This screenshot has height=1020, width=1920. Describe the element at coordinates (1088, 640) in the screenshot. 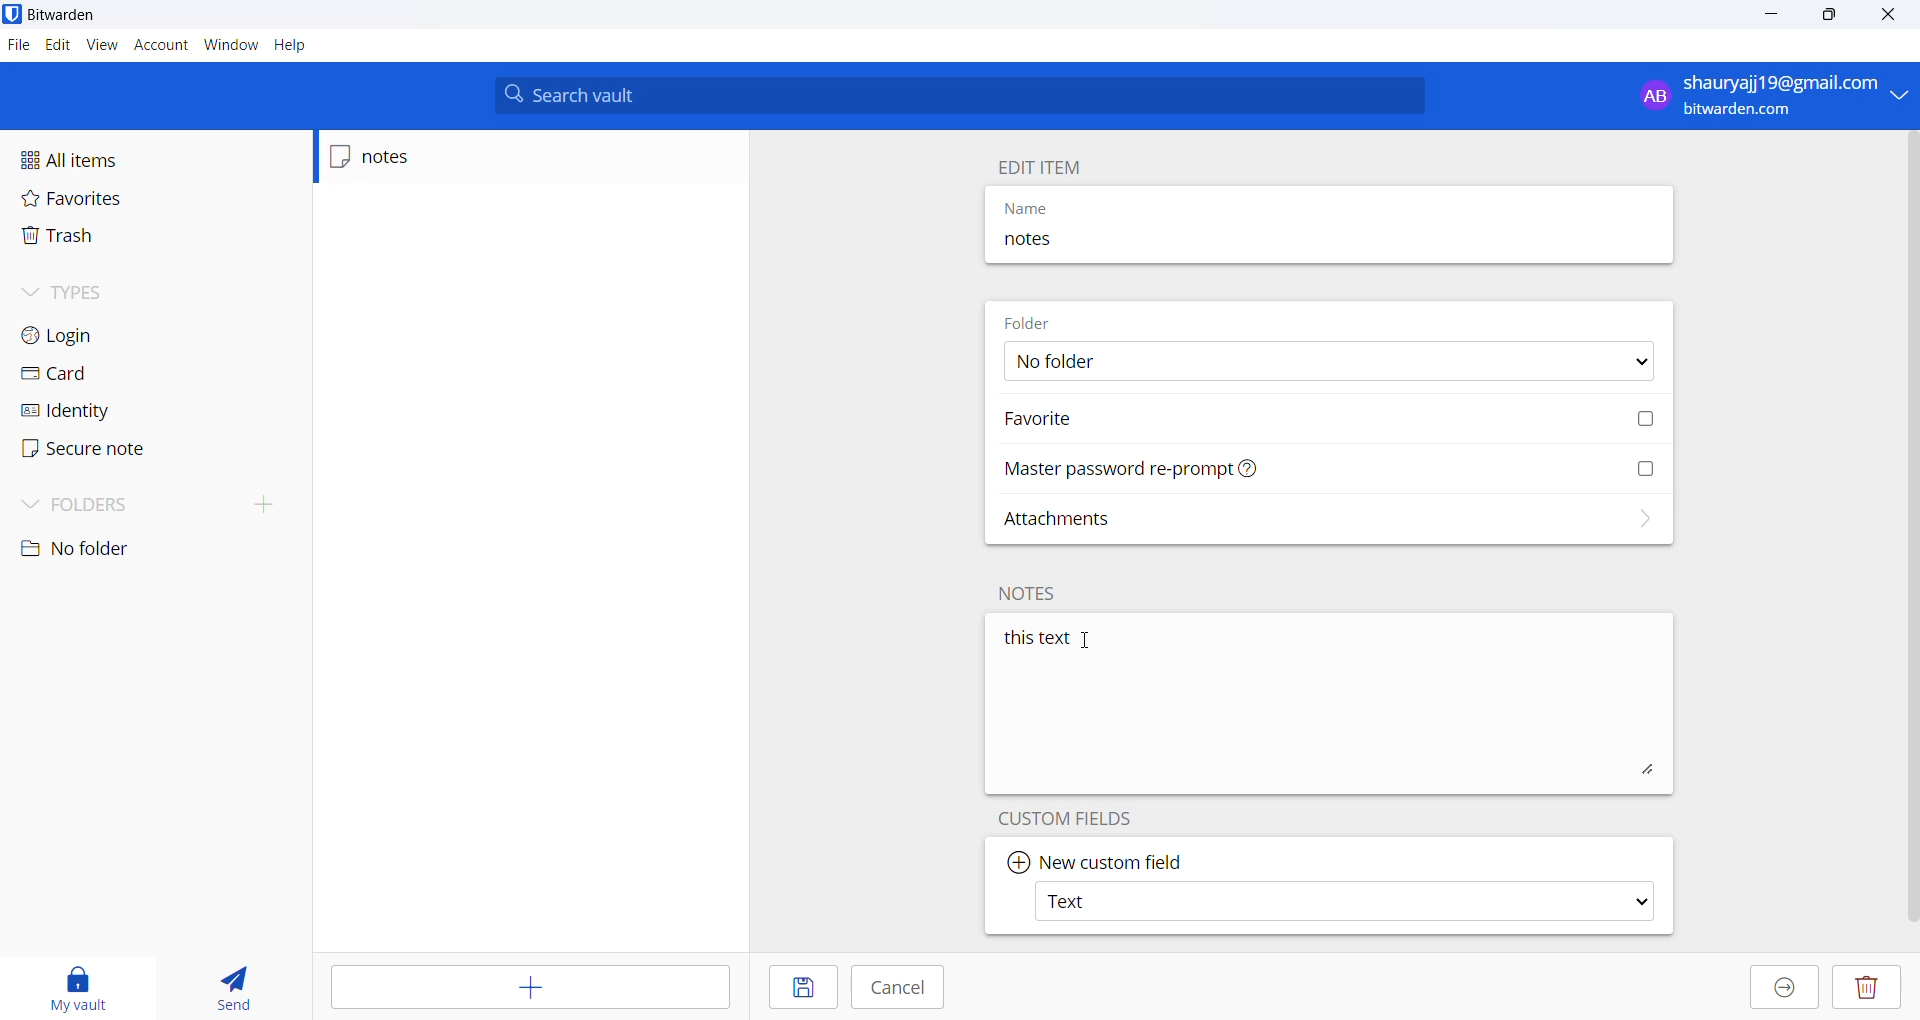

I see `cursor` at that location.